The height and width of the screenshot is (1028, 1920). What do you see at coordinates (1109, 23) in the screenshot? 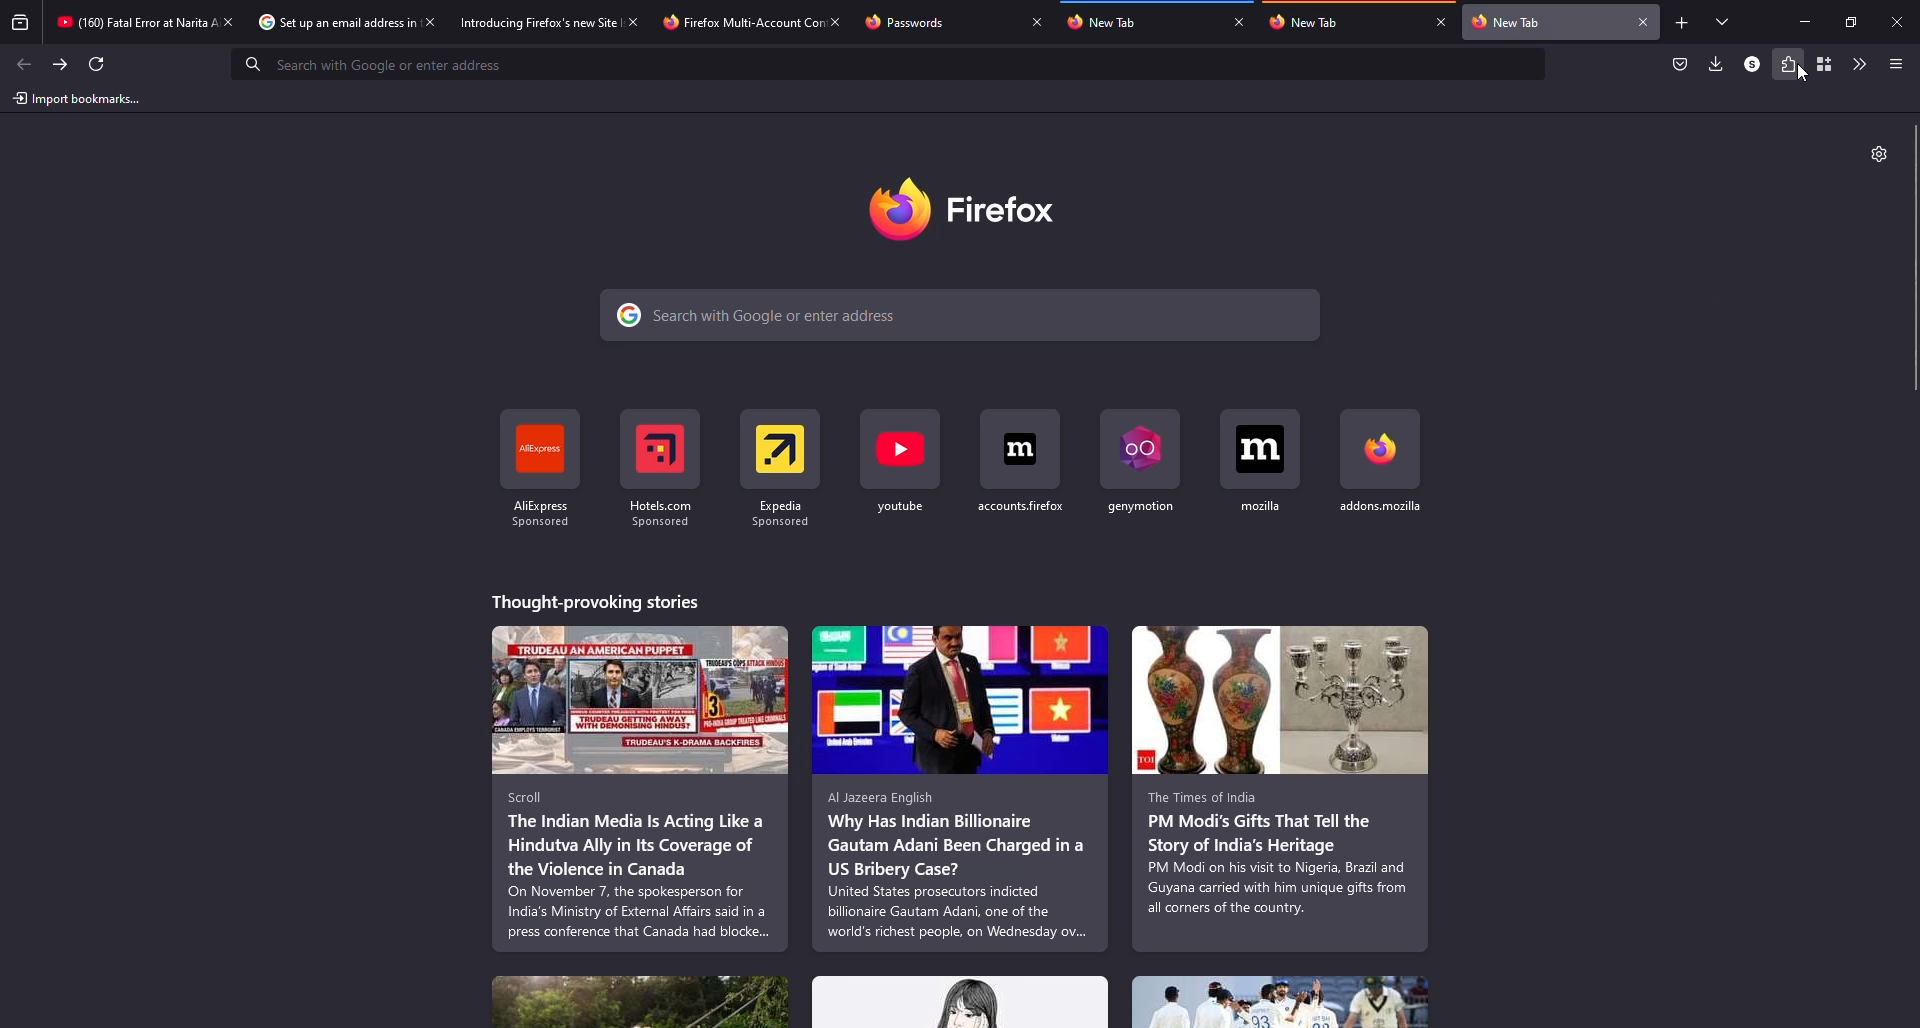
I see `tab` at bounding box center [1109, 23].